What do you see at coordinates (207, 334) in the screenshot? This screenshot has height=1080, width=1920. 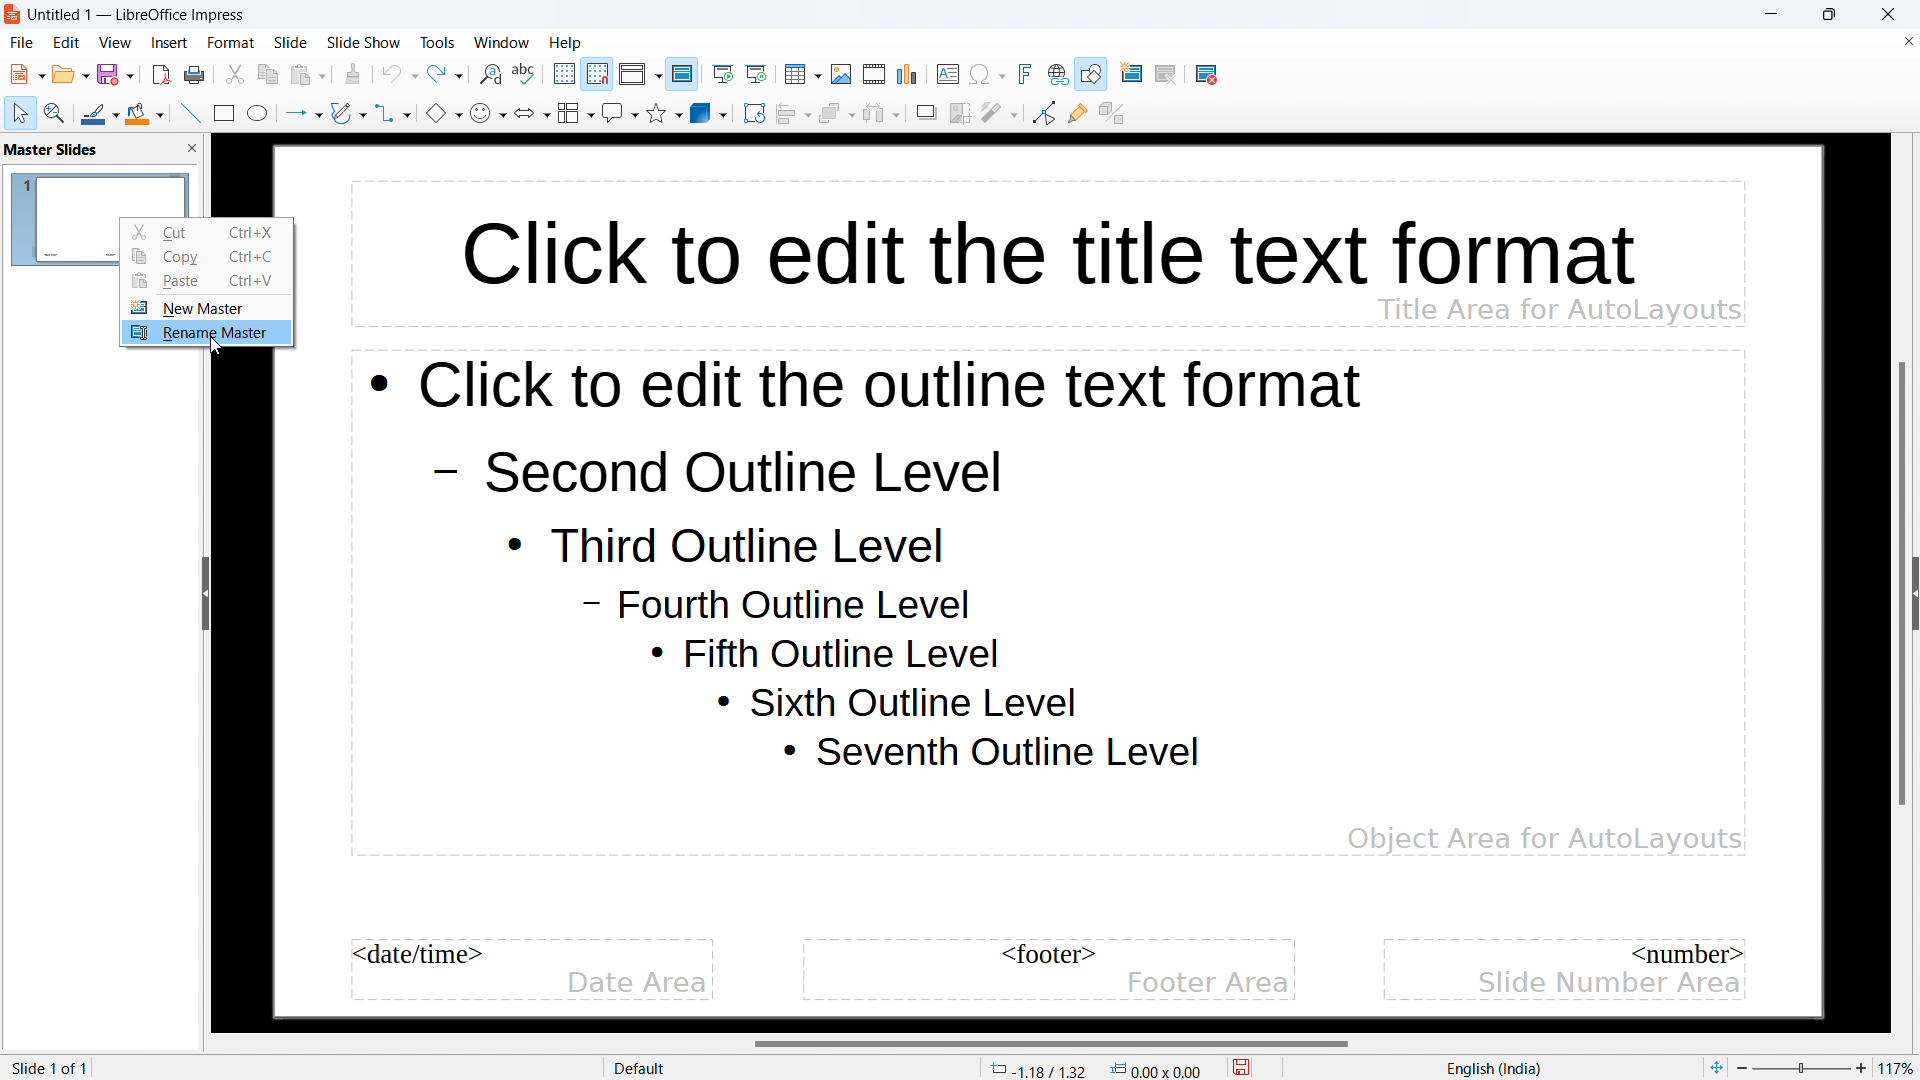 I see `rename master` at bounding box center [207, 334].